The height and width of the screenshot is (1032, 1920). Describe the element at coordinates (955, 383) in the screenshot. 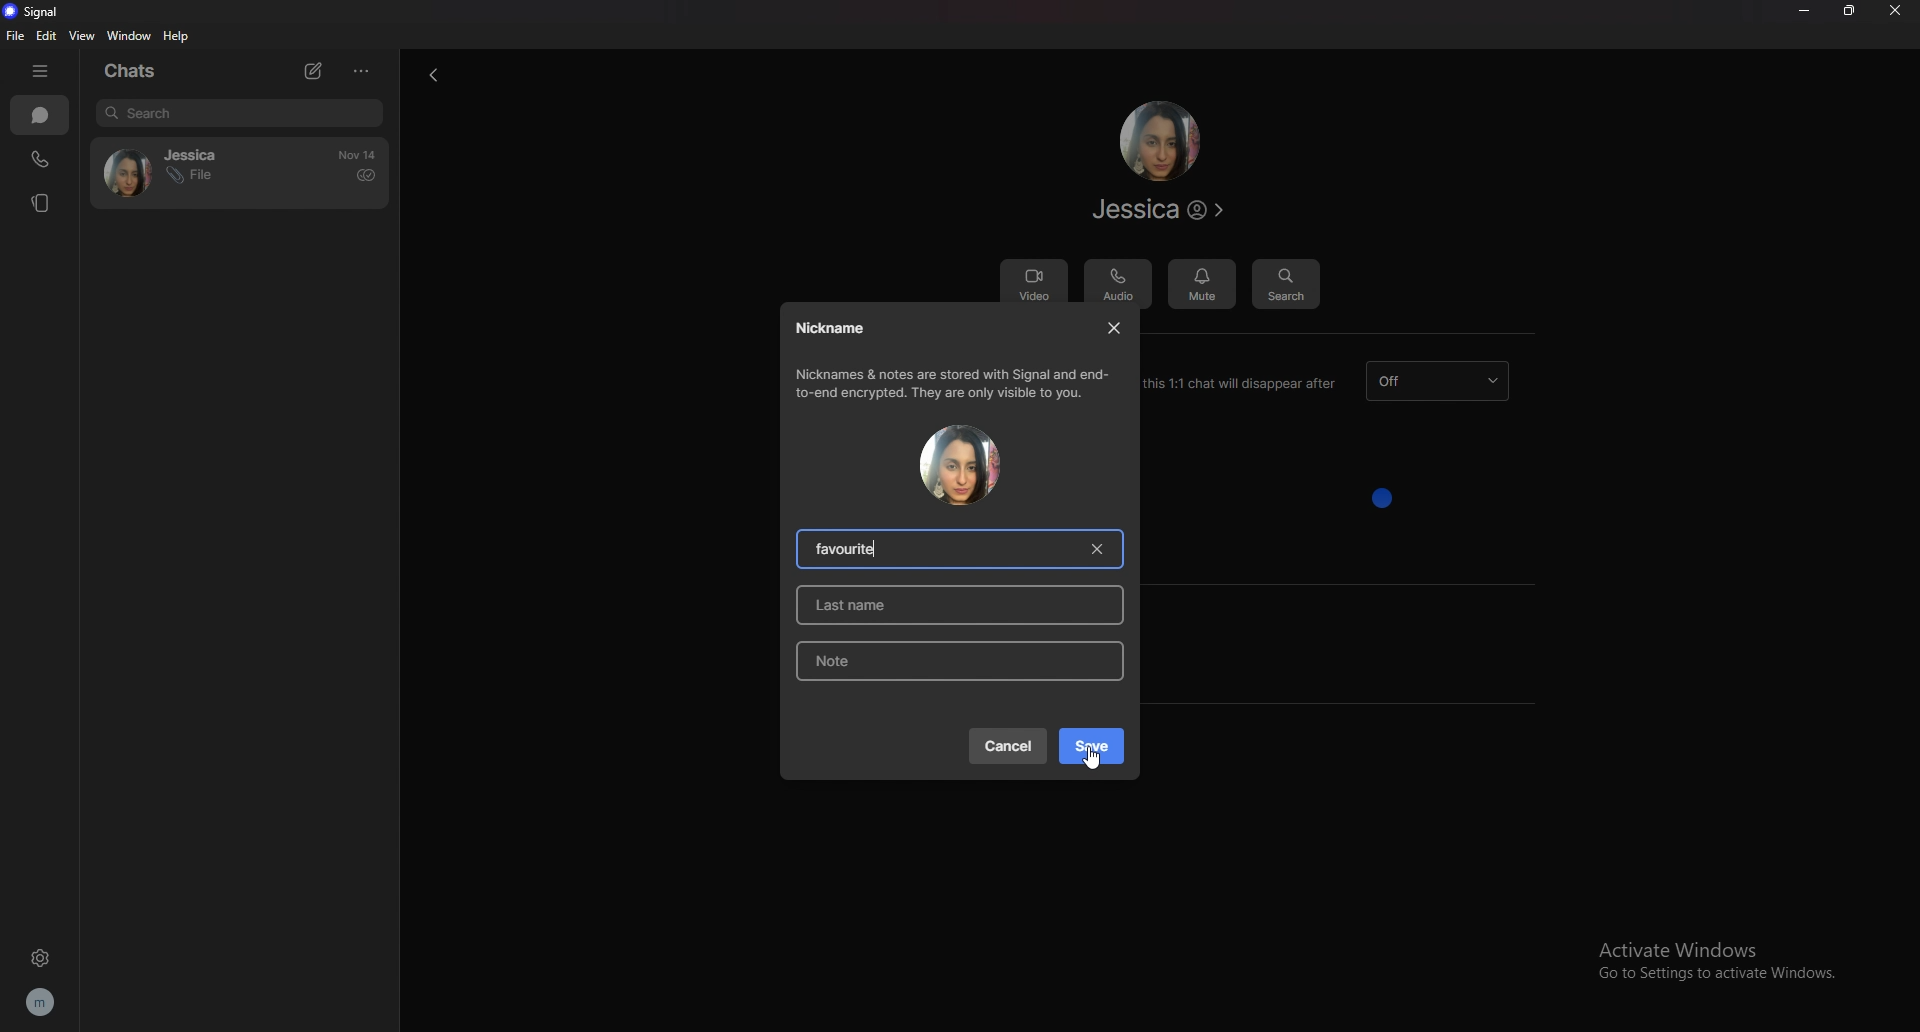

I see `info` at that location.